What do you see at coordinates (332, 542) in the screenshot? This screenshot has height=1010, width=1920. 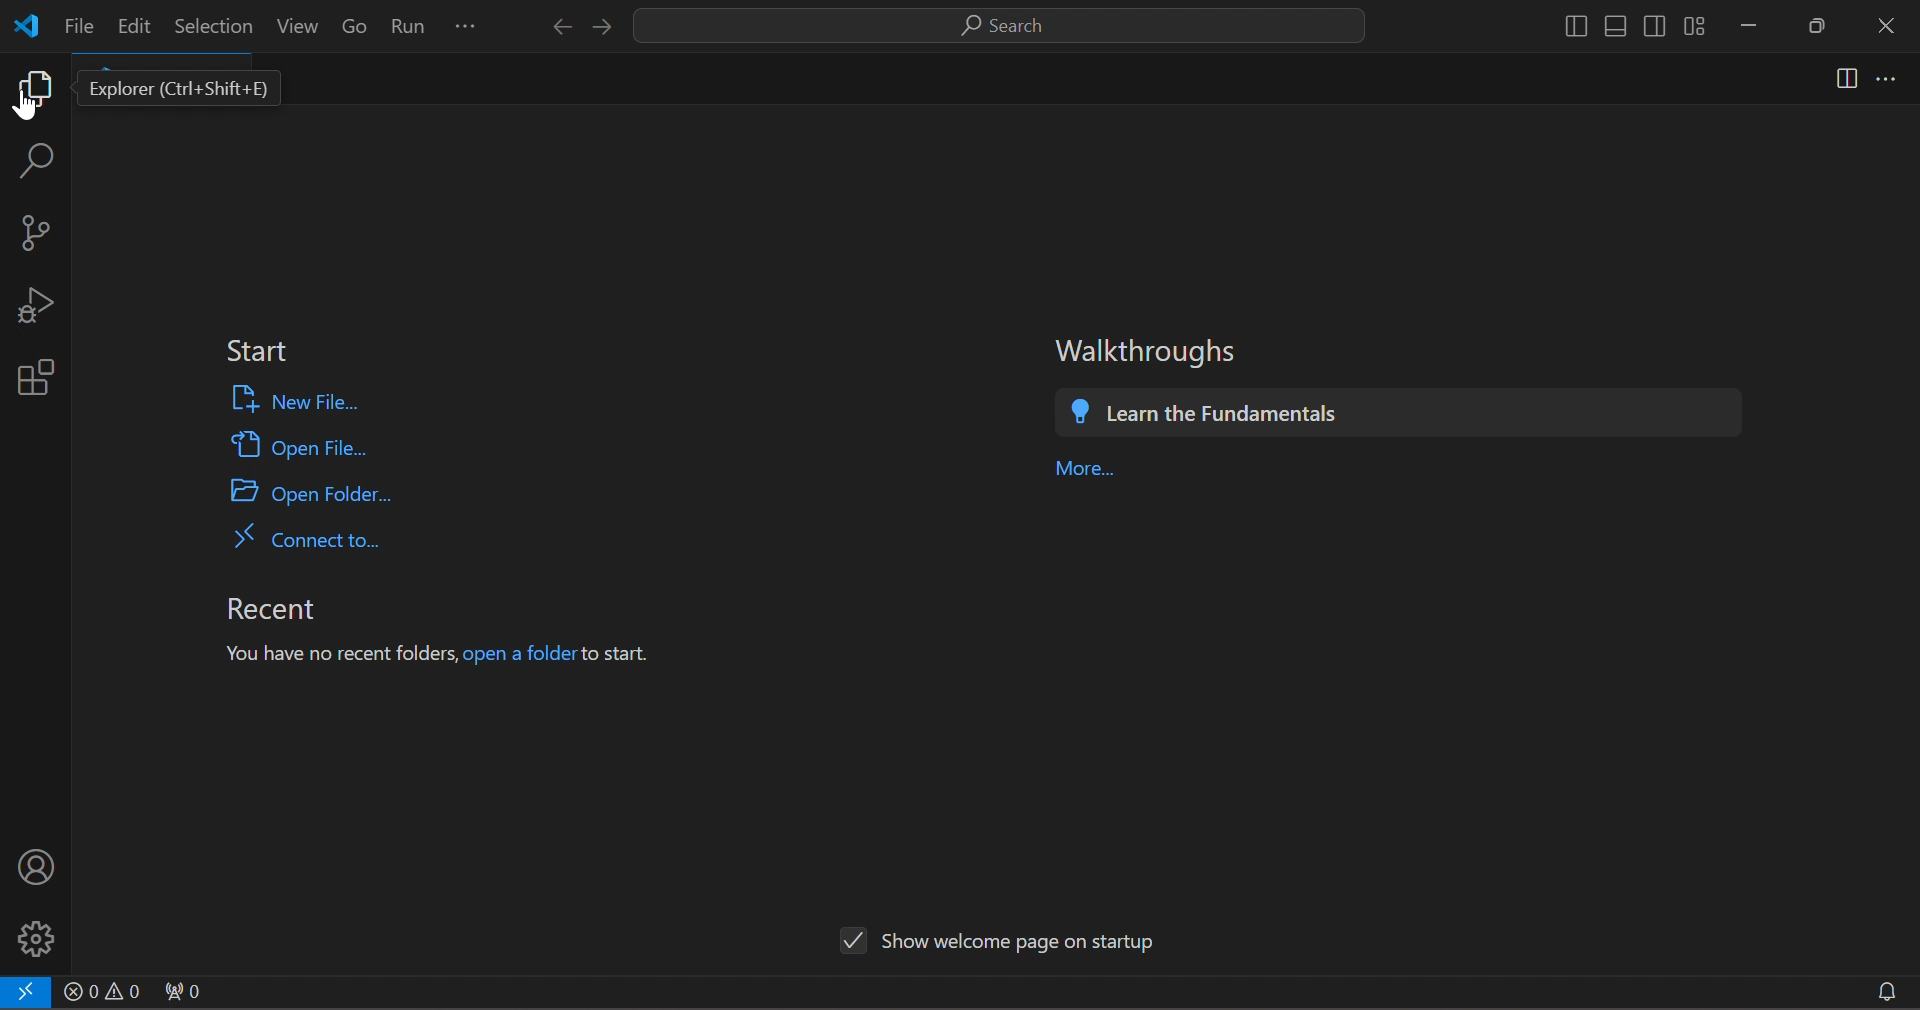 I see `connect to` at bounding box center [332, 542].